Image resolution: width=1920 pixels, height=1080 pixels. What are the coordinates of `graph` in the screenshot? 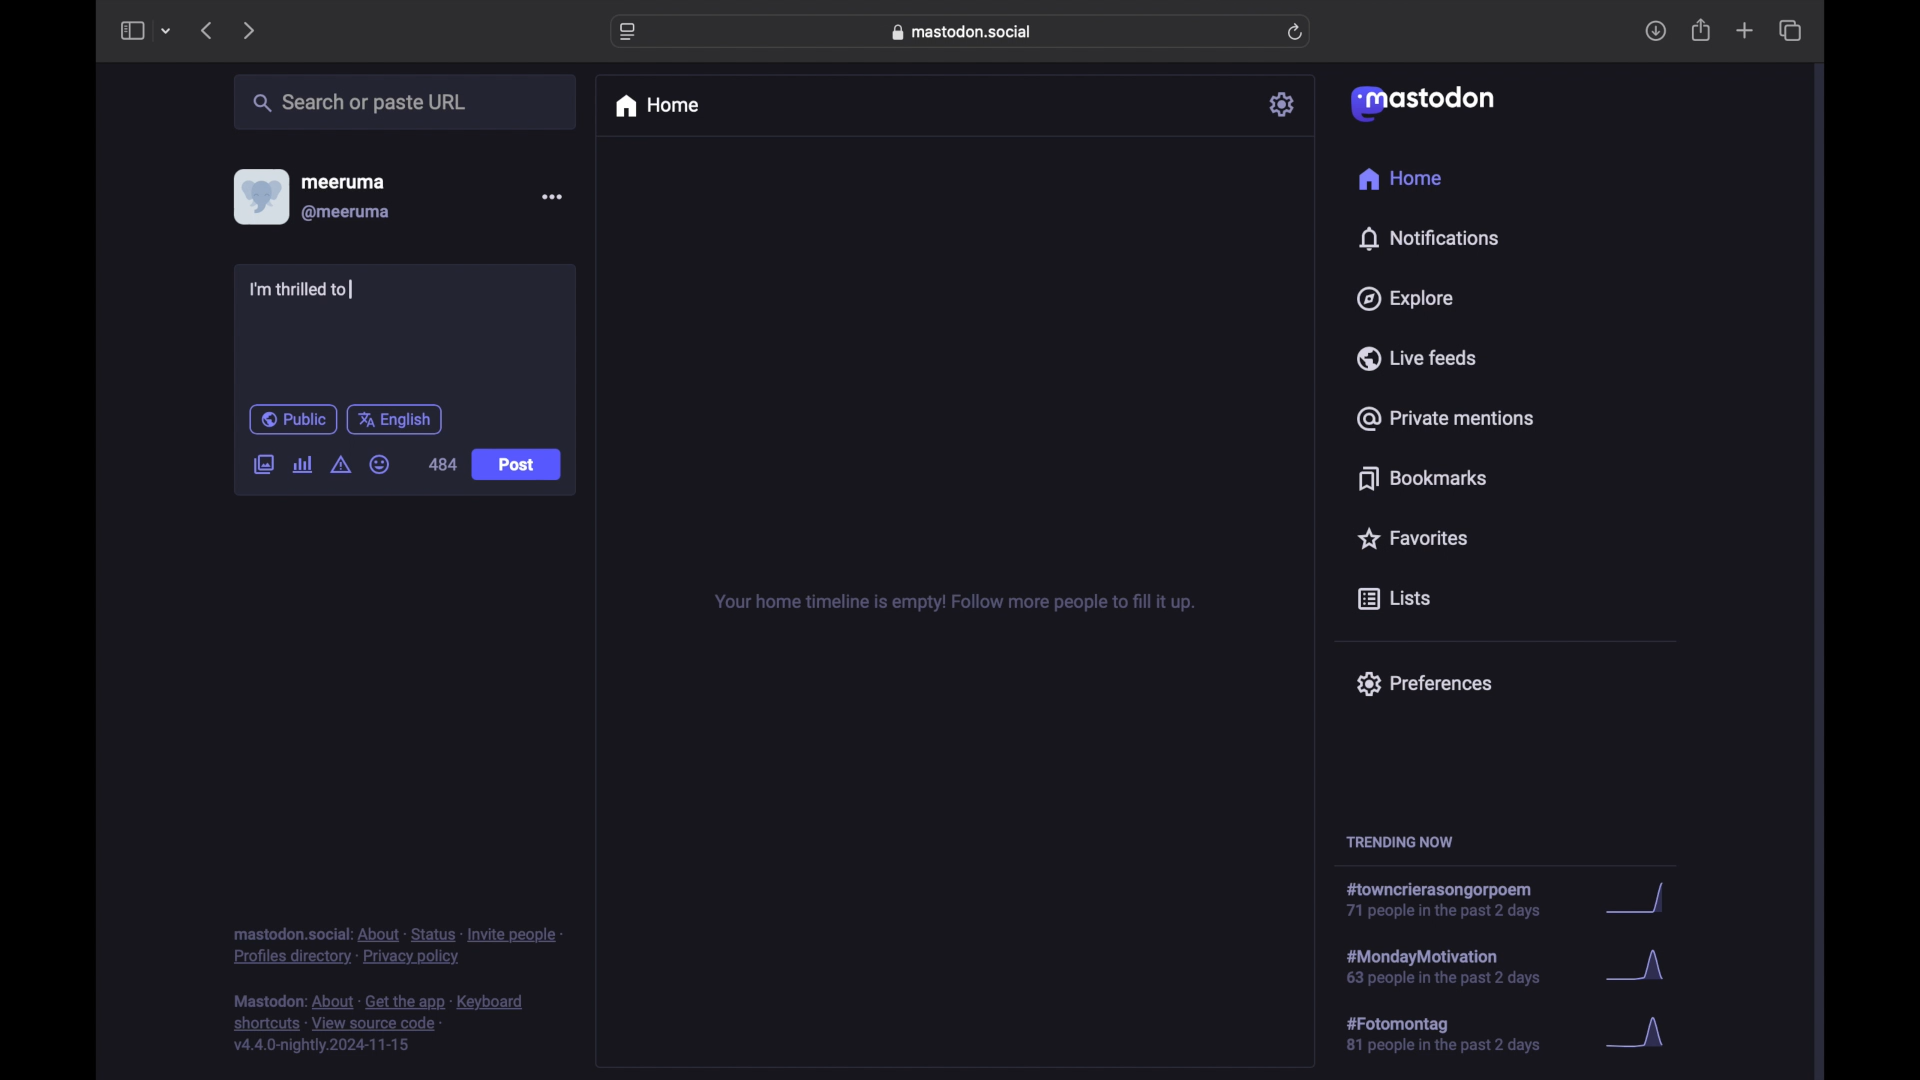 It's located at (1643, 899).